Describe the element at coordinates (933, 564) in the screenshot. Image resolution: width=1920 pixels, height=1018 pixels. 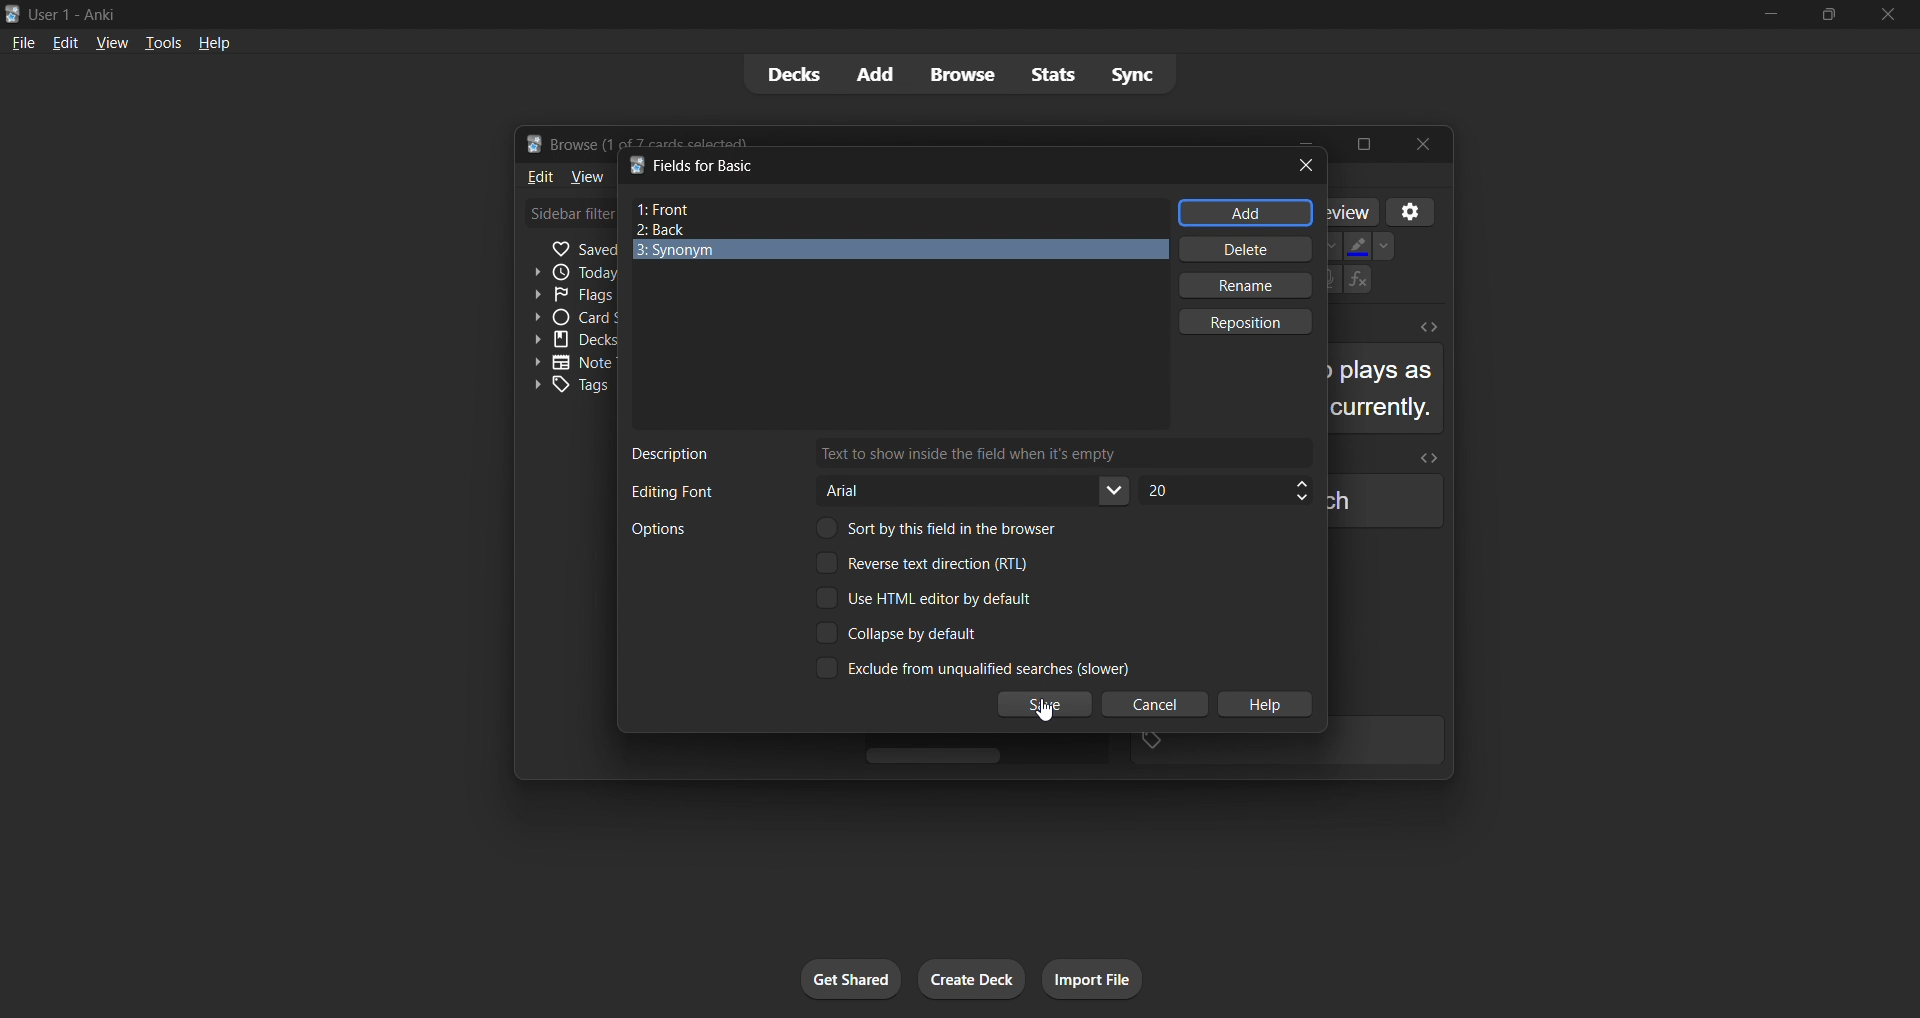
I see `Reverse text direction(RTL)` at that location.